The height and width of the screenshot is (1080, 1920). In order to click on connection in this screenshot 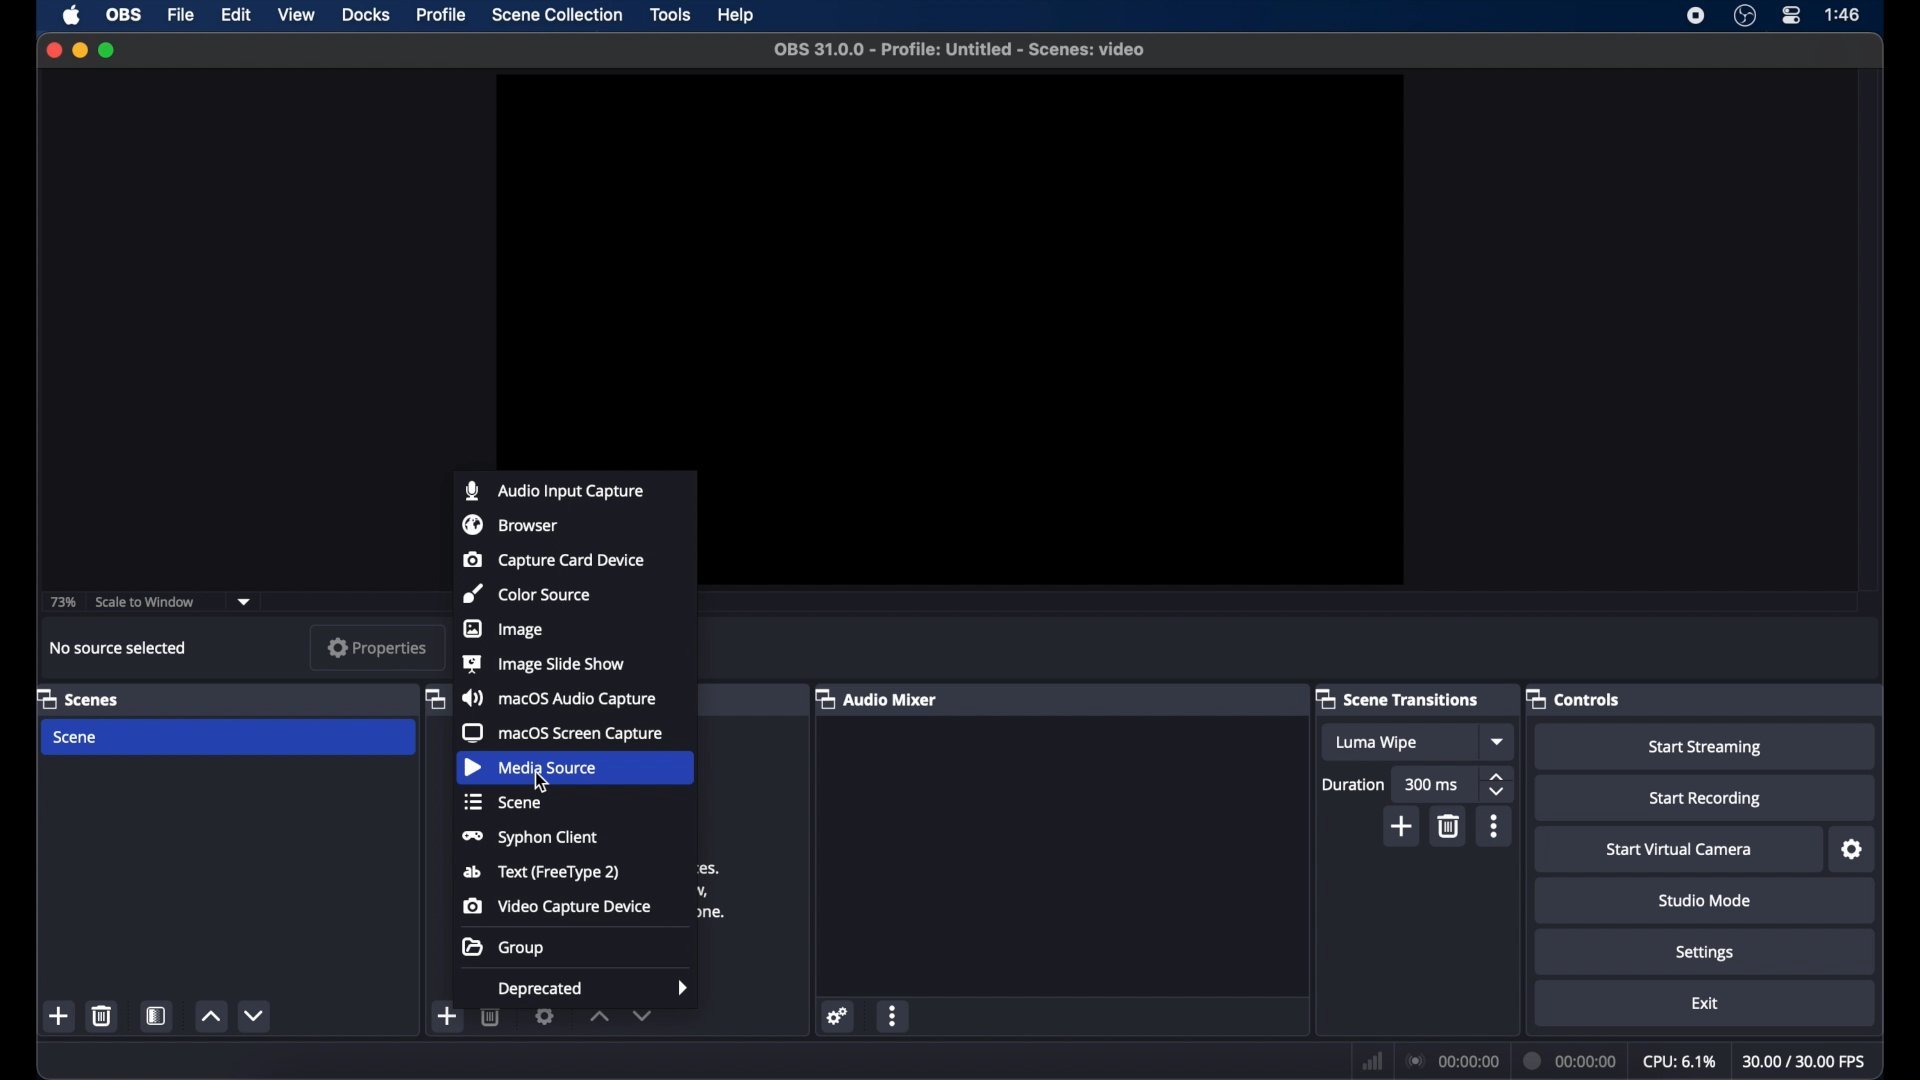, I will do `click(1452, 1059)`.